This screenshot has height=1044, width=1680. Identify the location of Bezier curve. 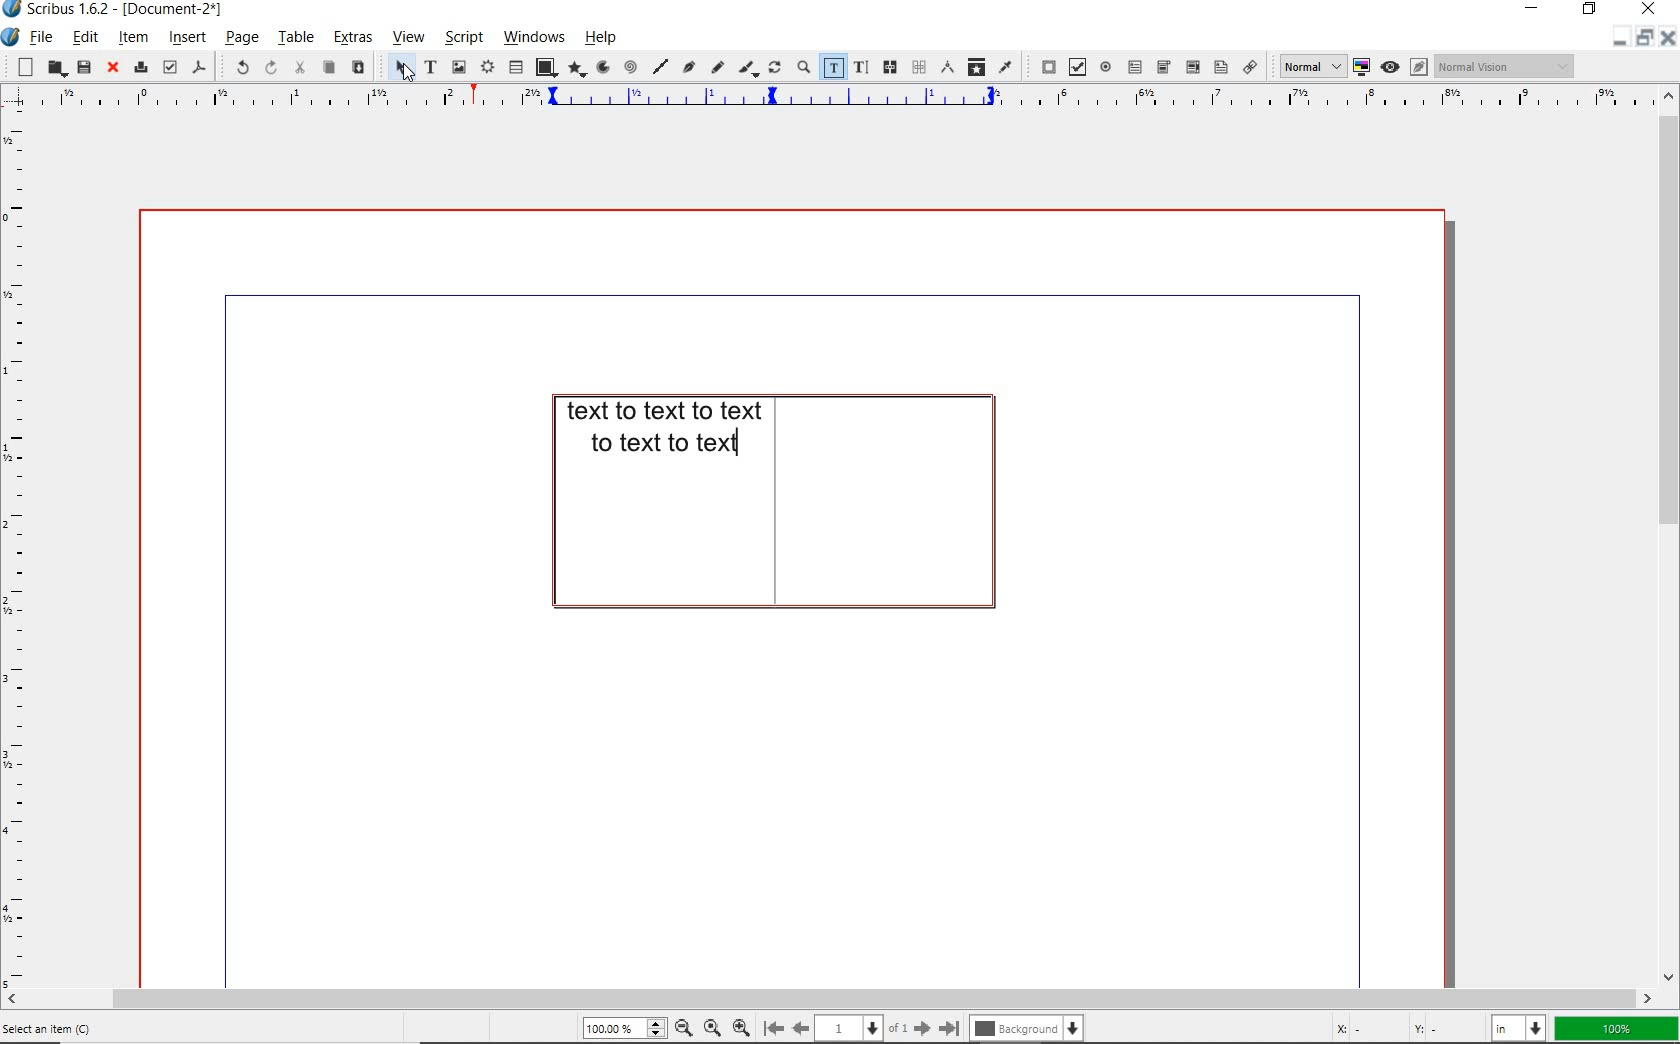
(689, 66).